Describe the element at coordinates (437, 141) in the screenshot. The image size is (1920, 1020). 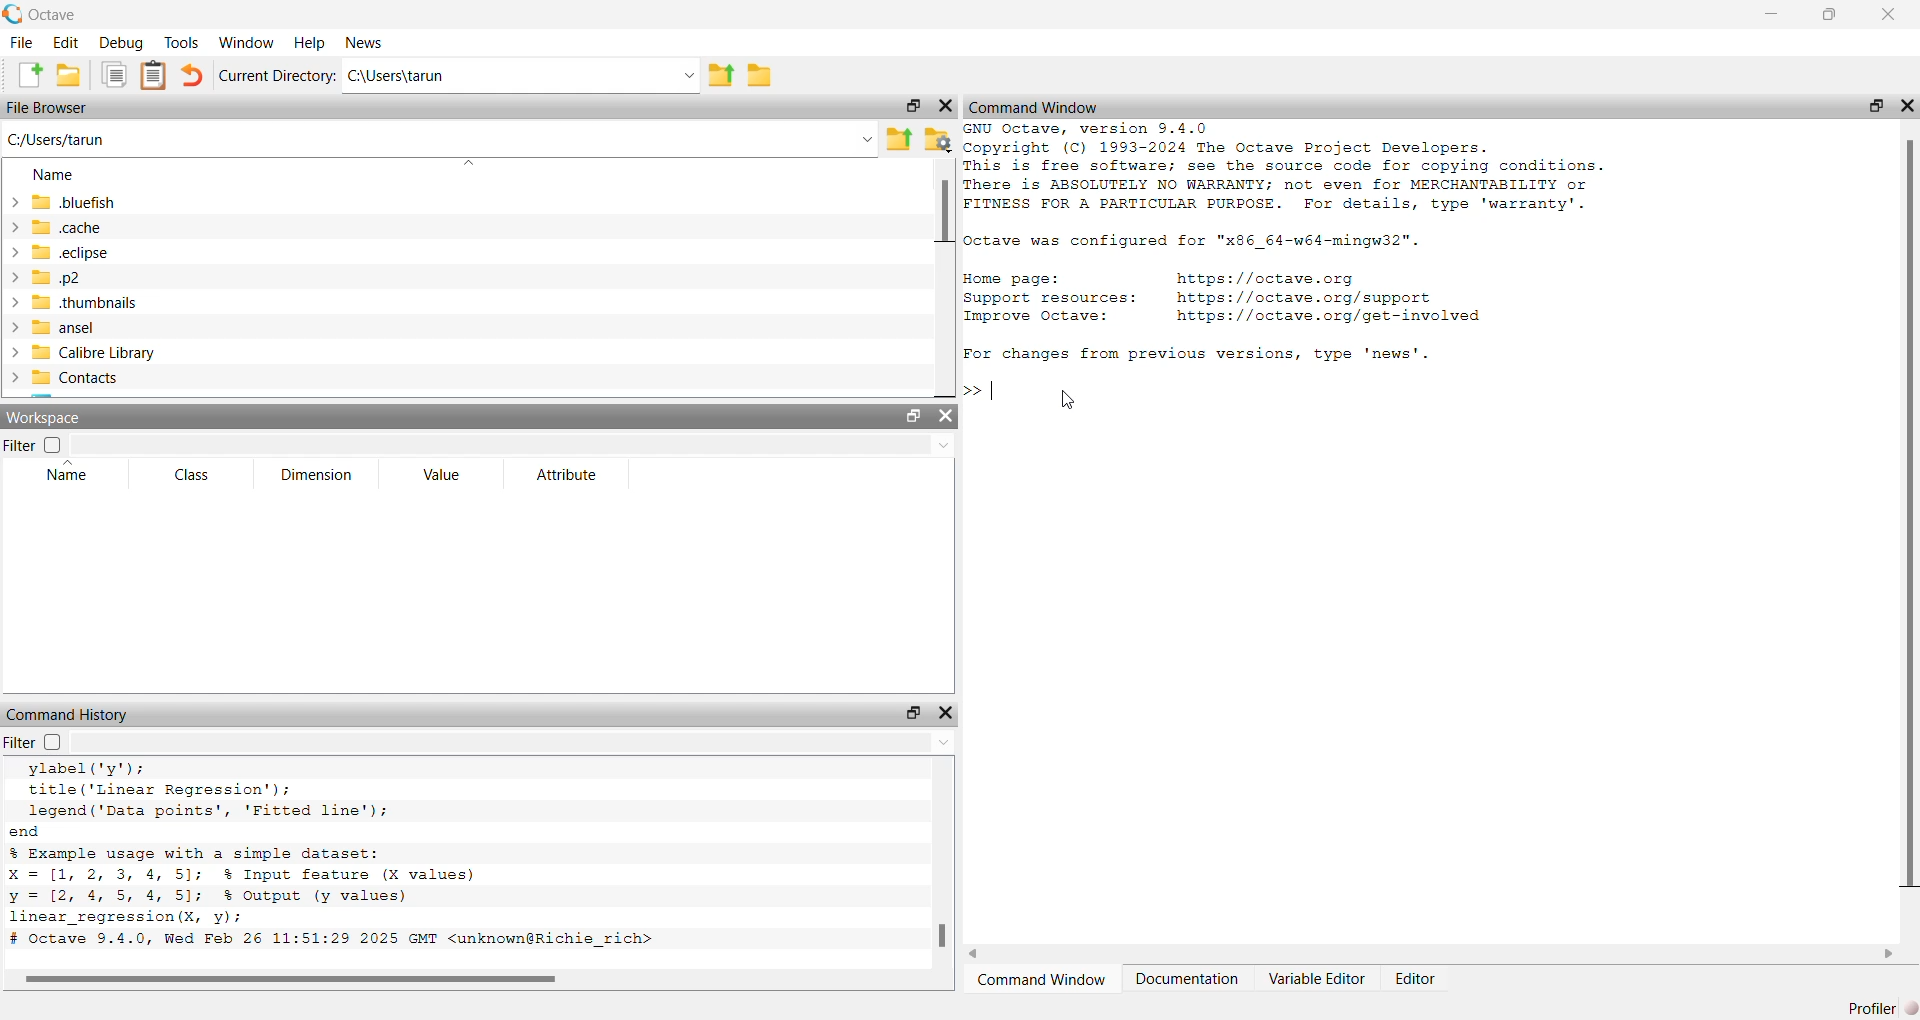
I see `enter the path or filename` at that location.